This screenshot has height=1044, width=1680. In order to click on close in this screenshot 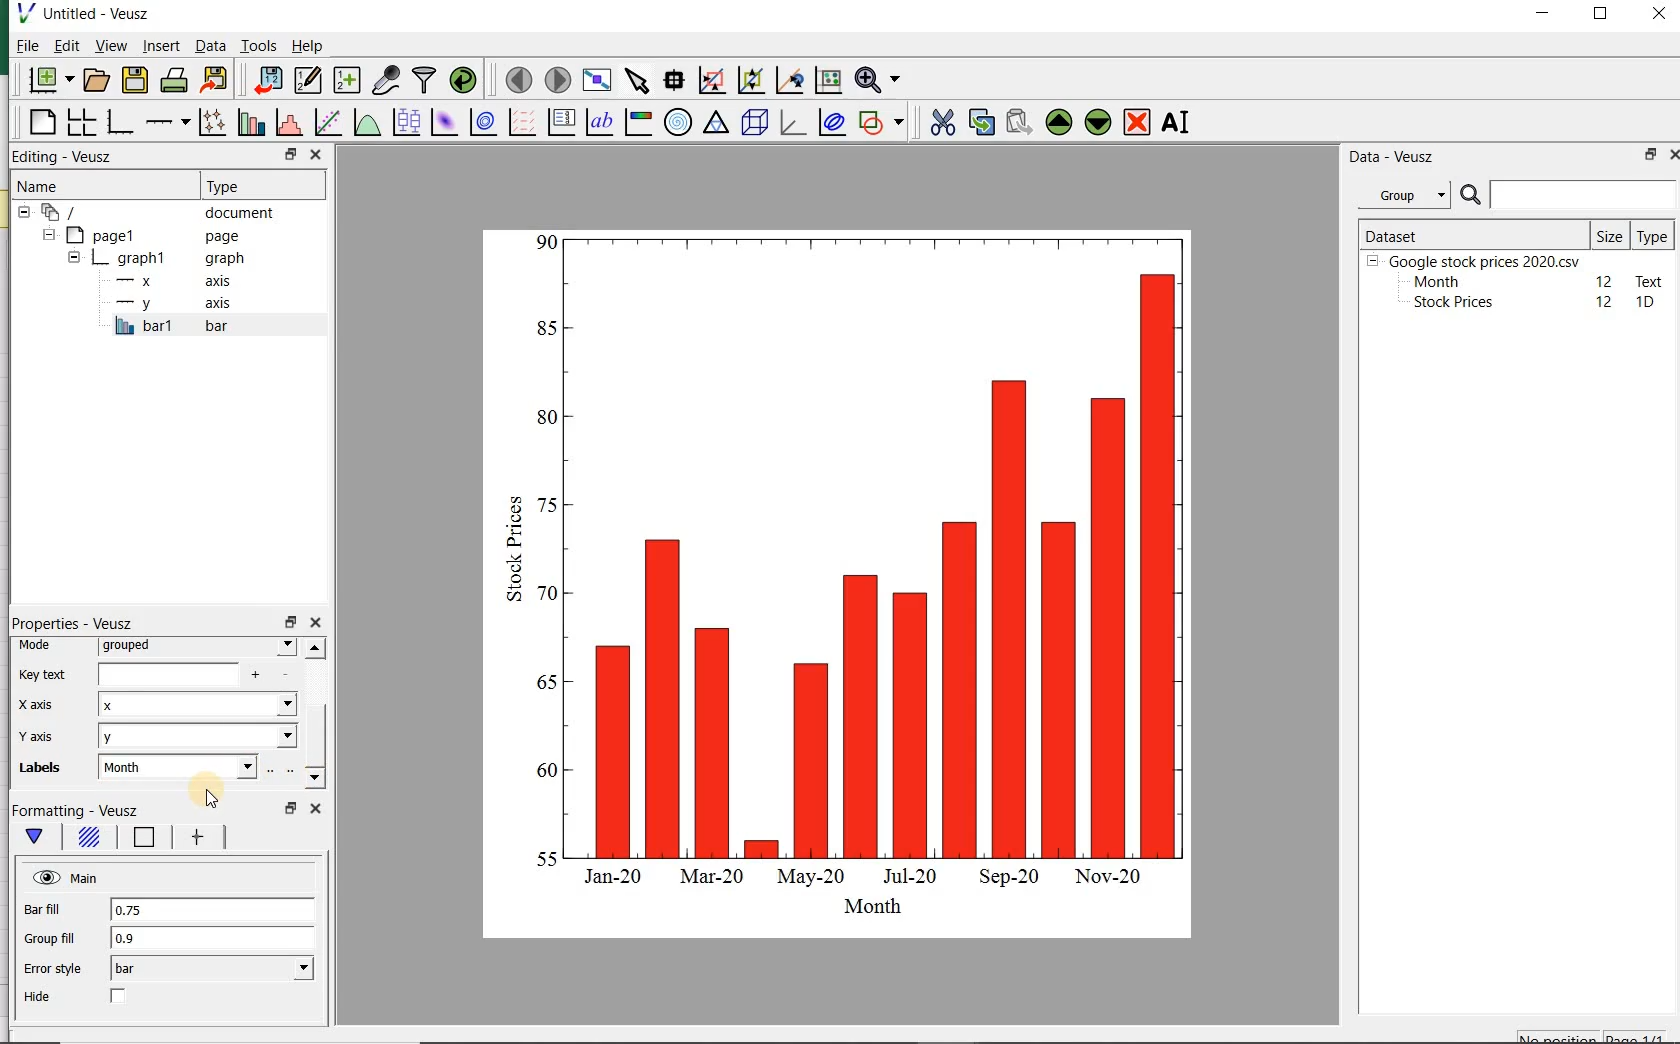, I will do `click(316, 811)`.